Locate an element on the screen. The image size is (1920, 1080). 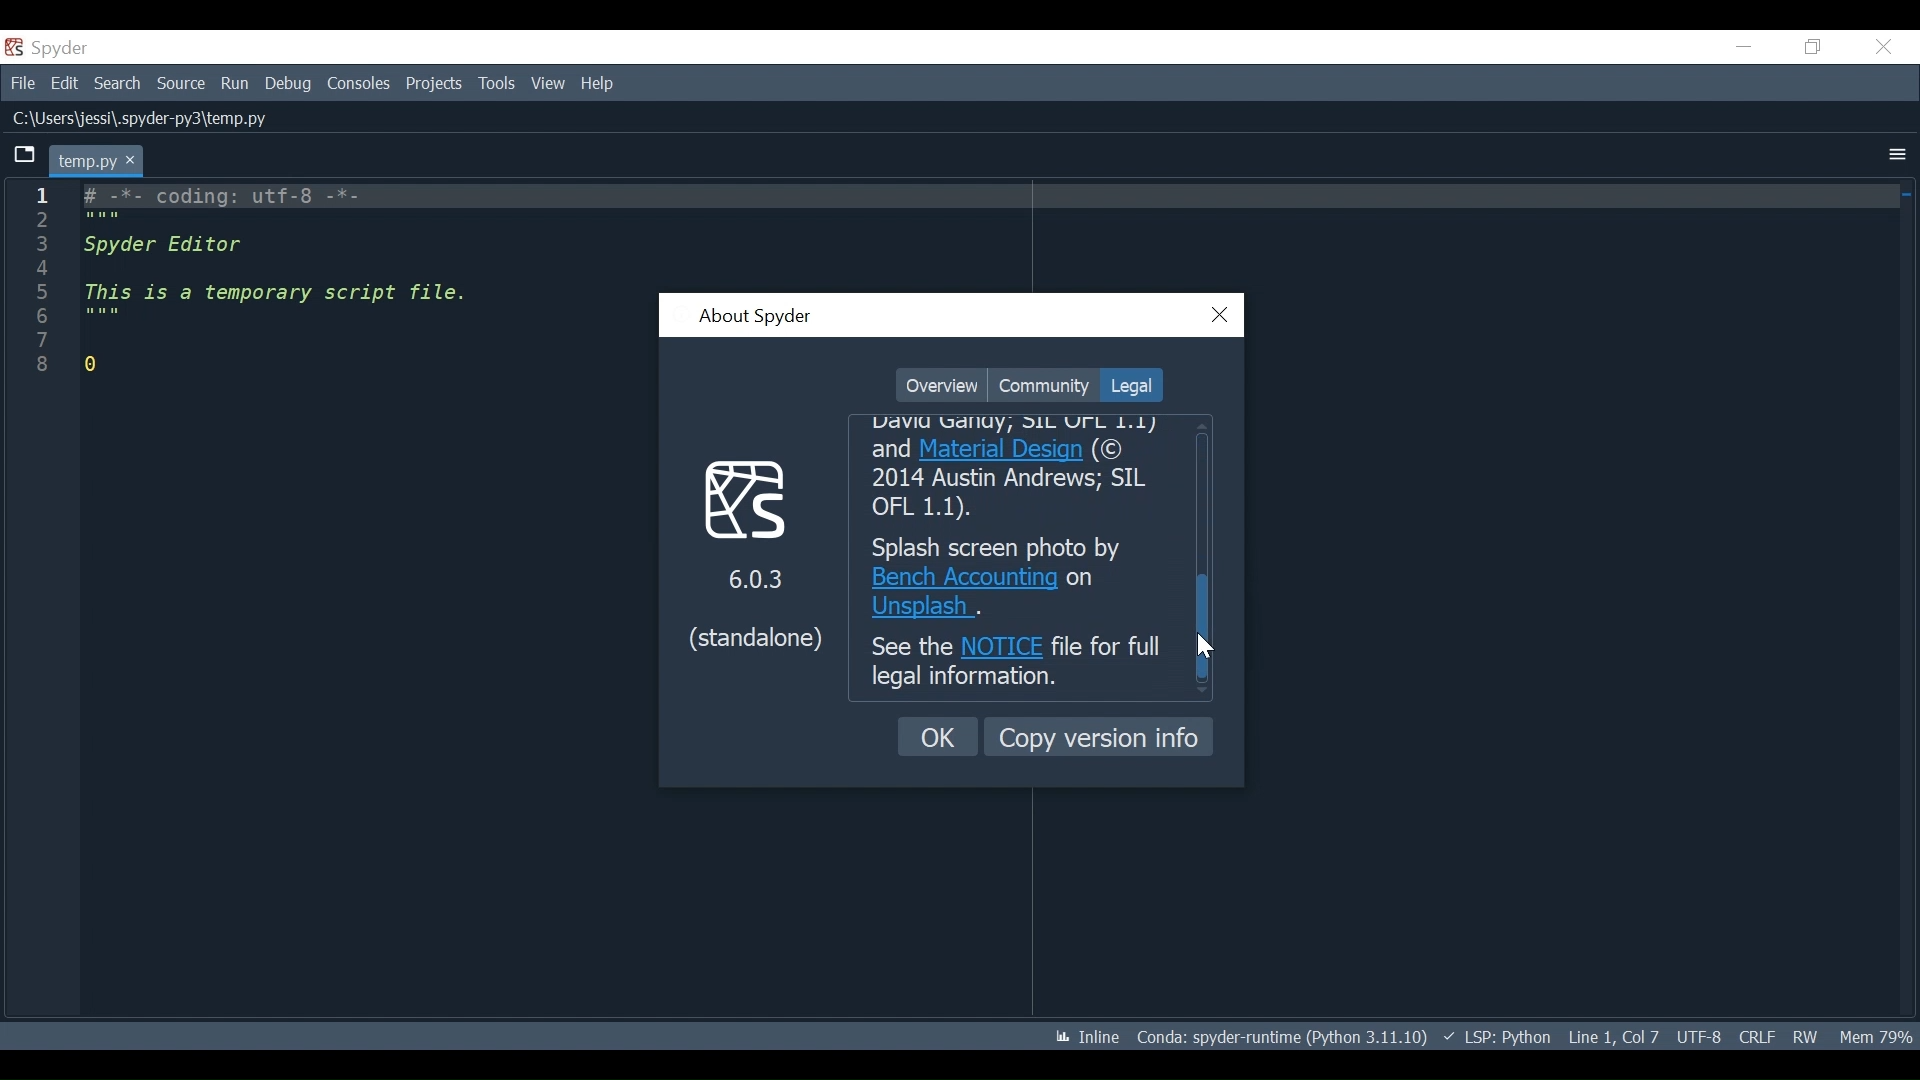
Minimize is located at coordinates (1743, 46).